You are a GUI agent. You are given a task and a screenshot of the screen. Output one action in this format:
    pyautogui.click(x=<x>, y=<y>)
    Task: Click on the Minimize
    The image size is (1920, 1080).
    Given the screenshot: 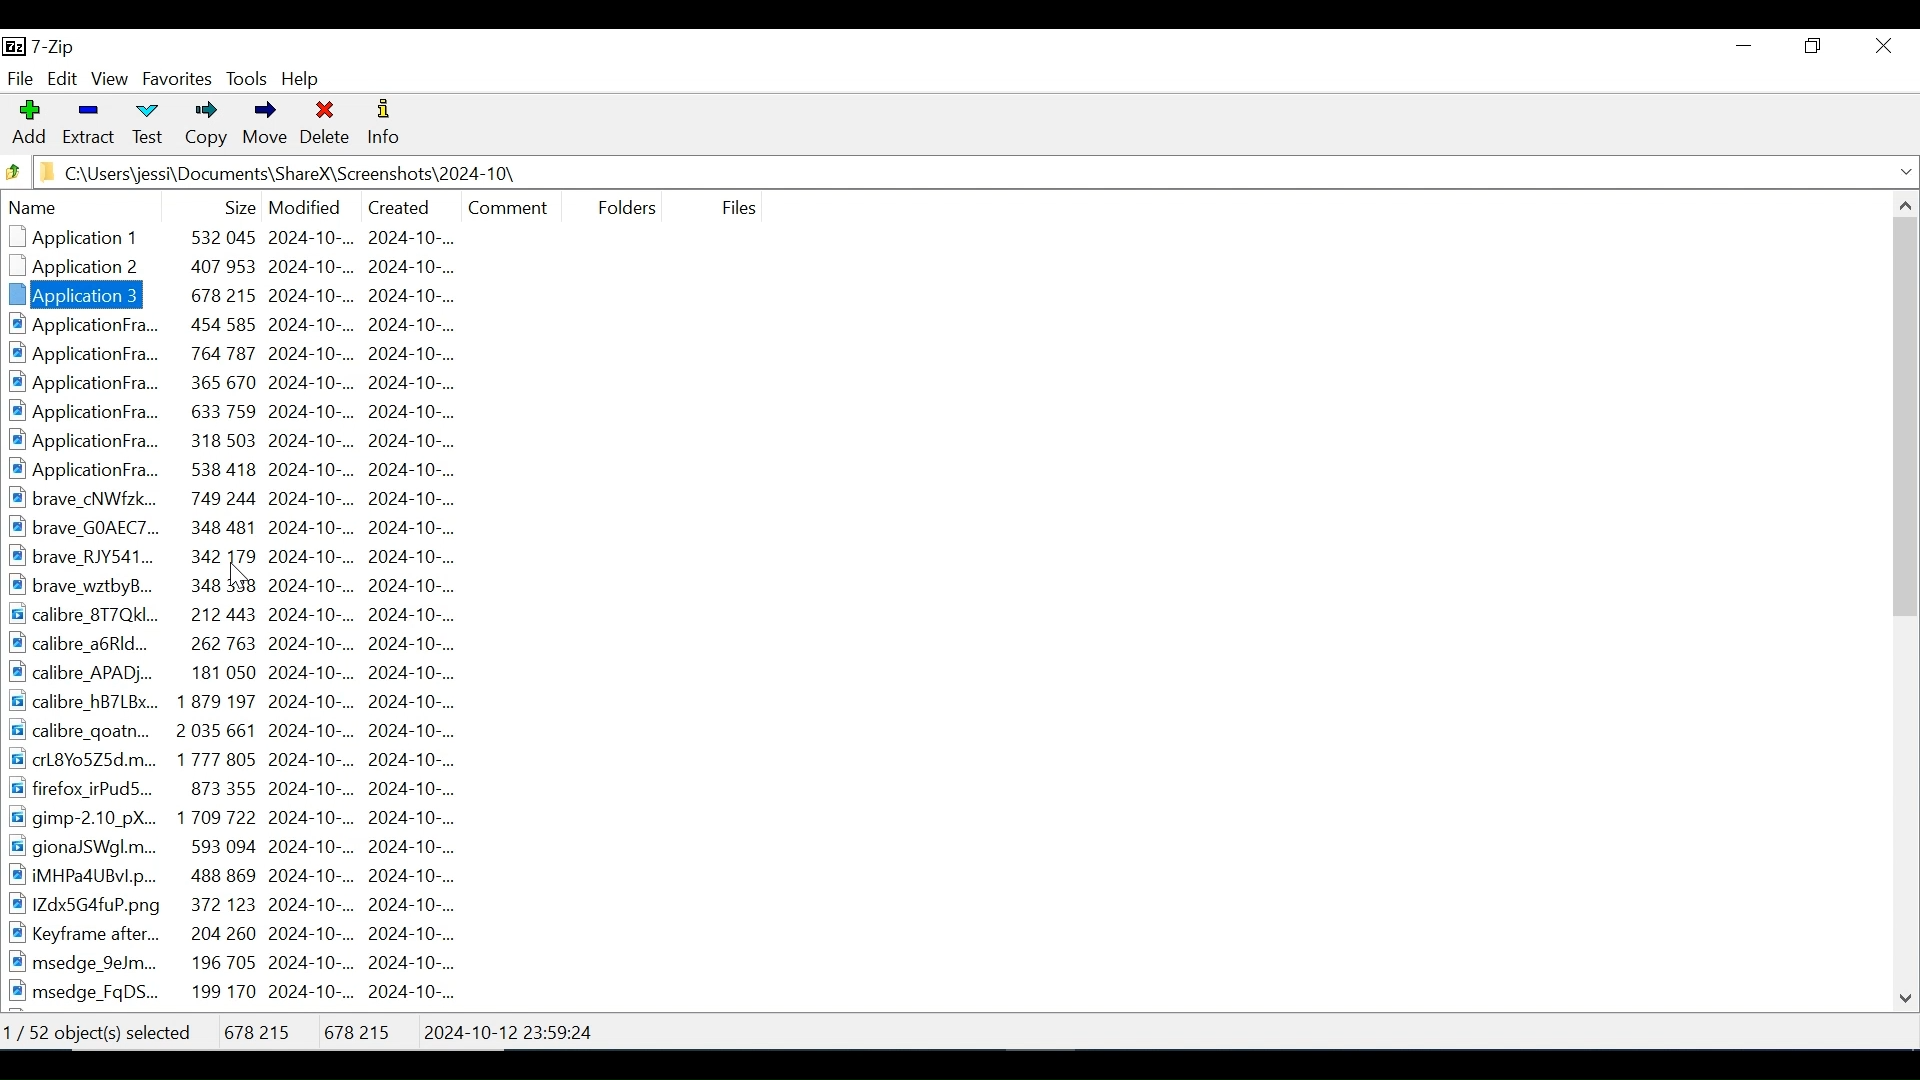 What is the action you would take?
    pyautogui.click(x=1744, y=45)
    